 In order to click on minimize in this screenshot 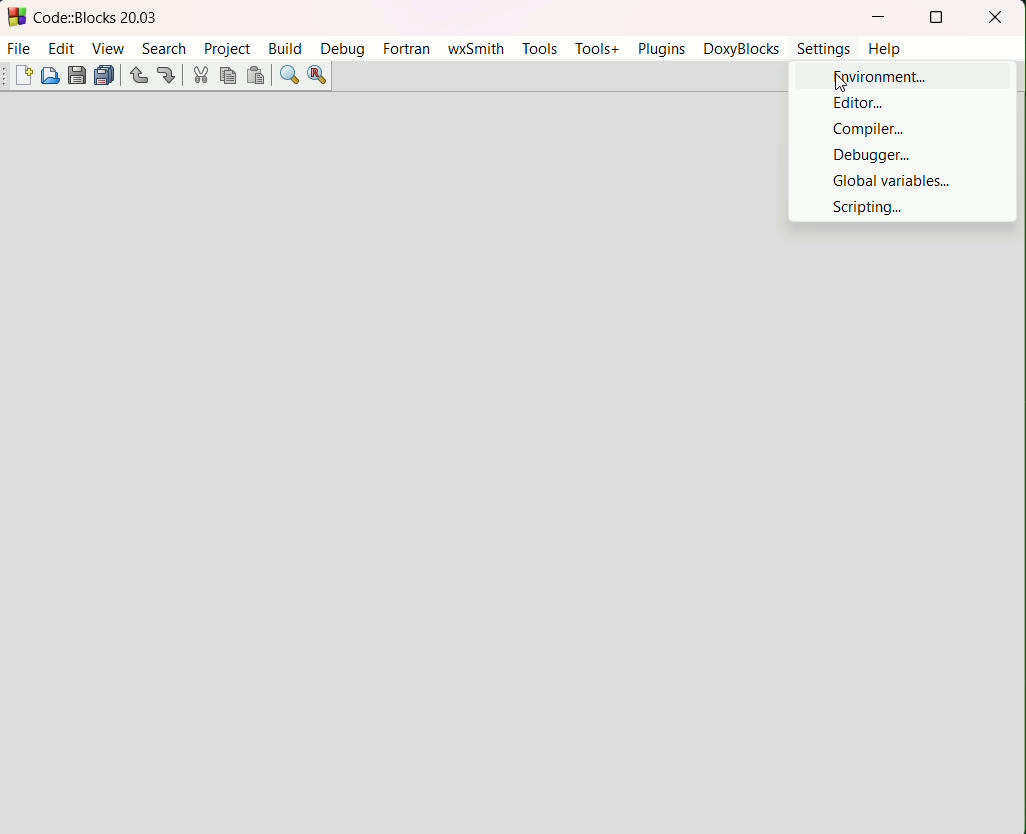, I will do `click(880, 17)`.